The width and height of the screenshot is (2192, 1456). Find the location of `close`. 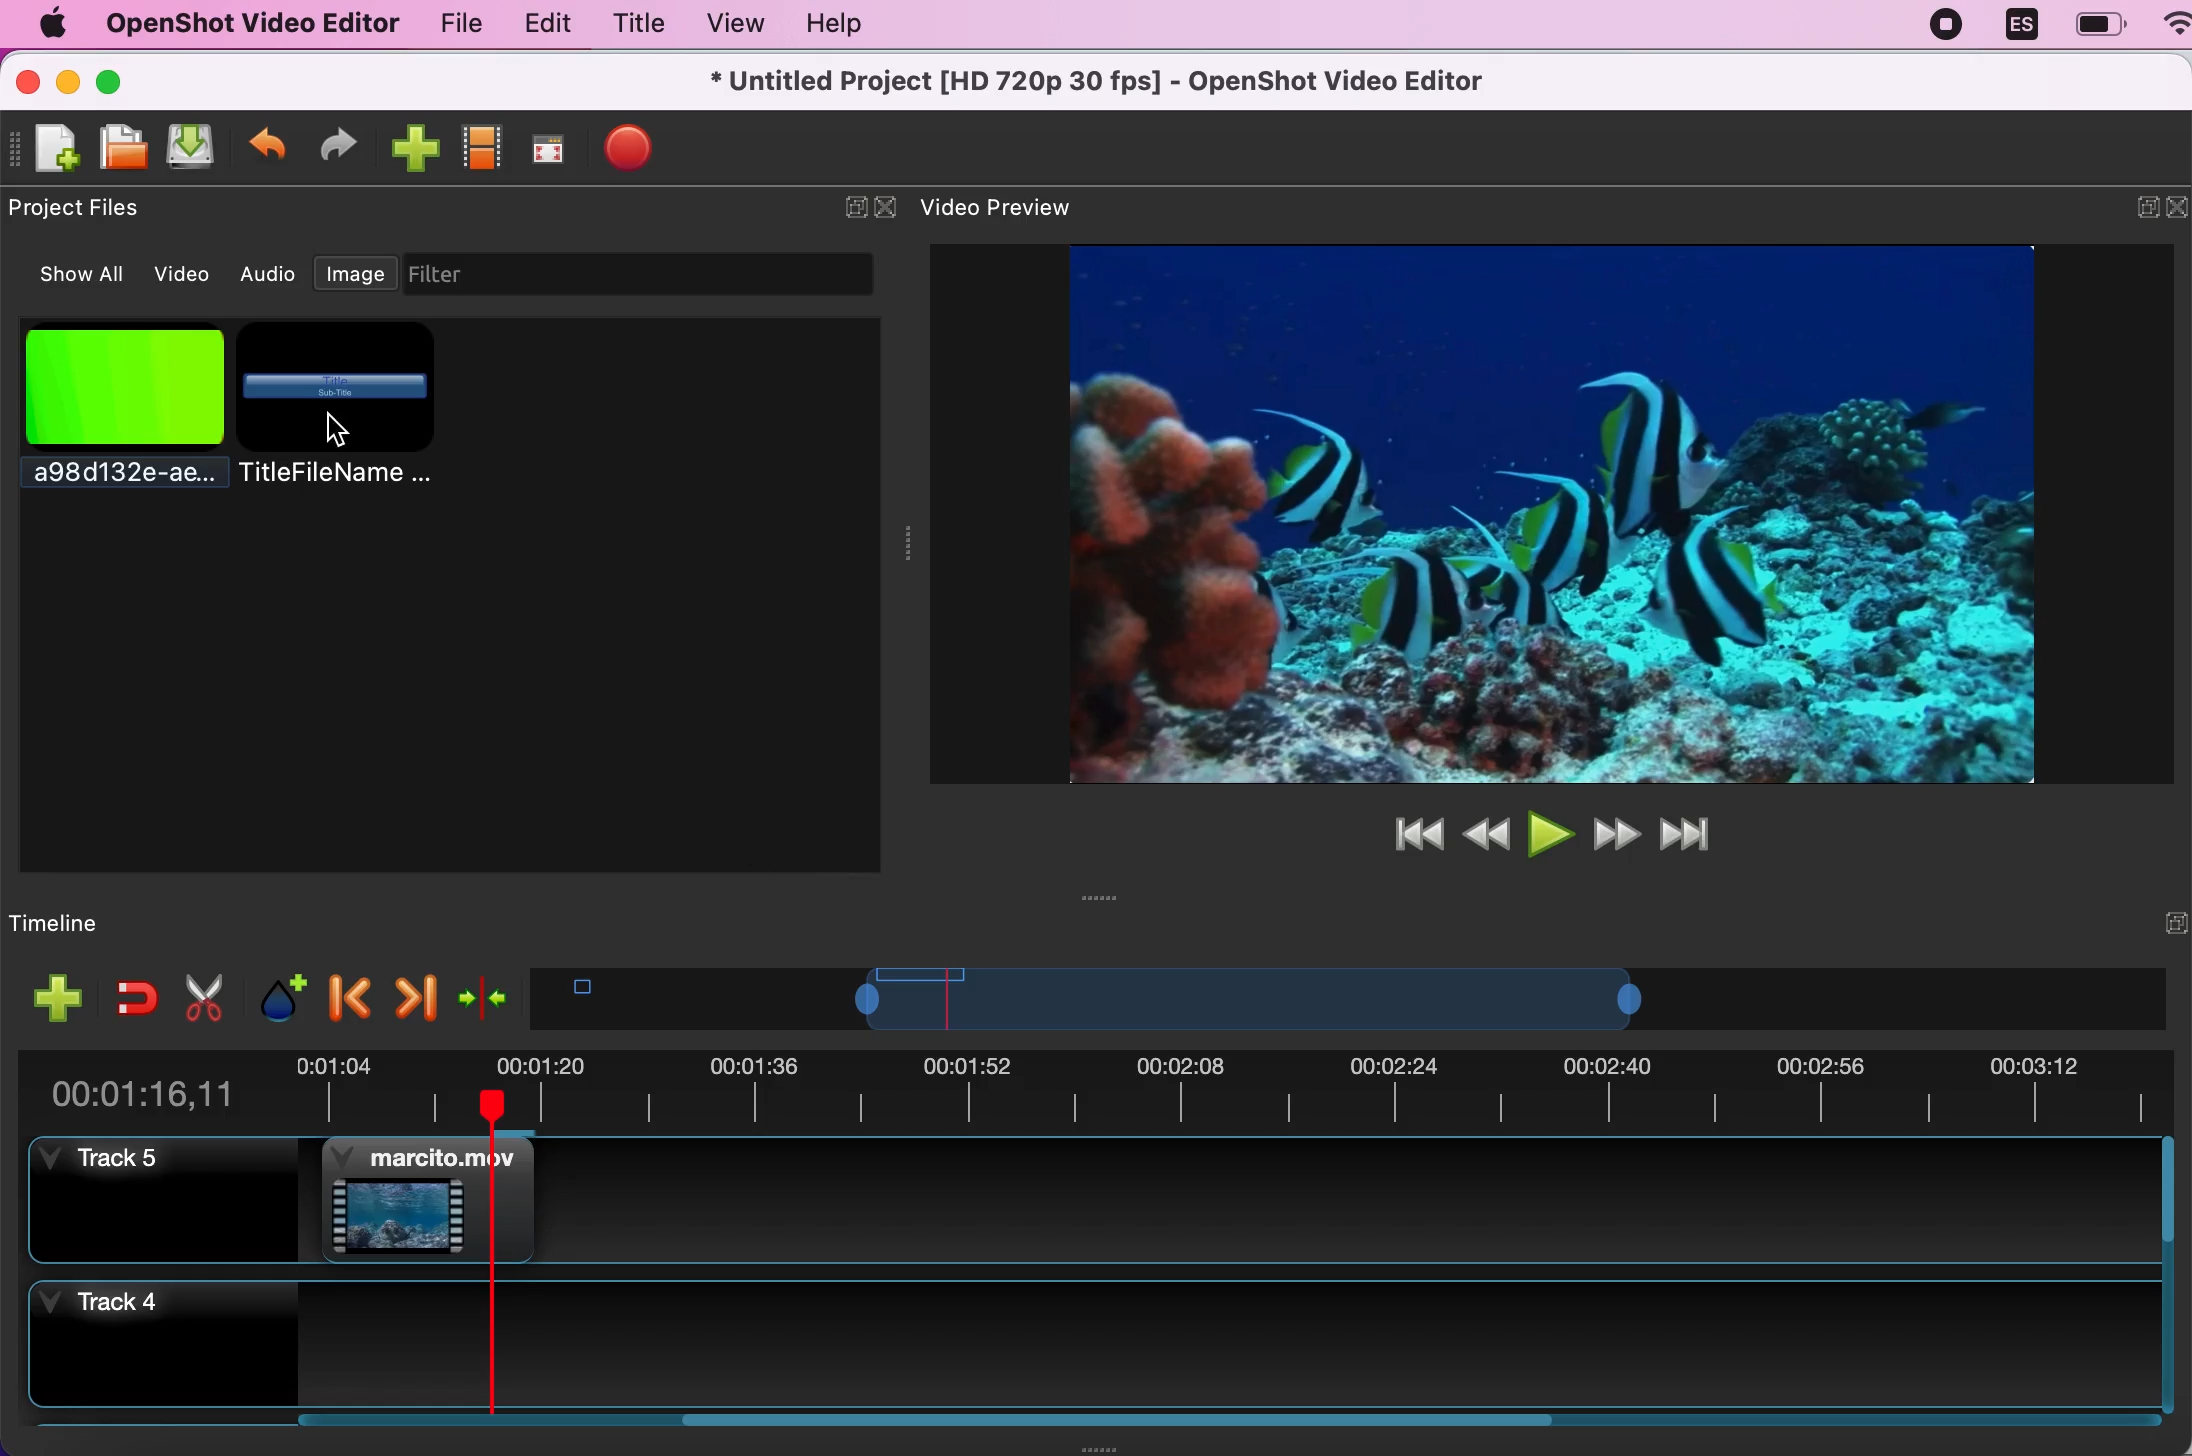

close is located at coordinates (2178, 212).